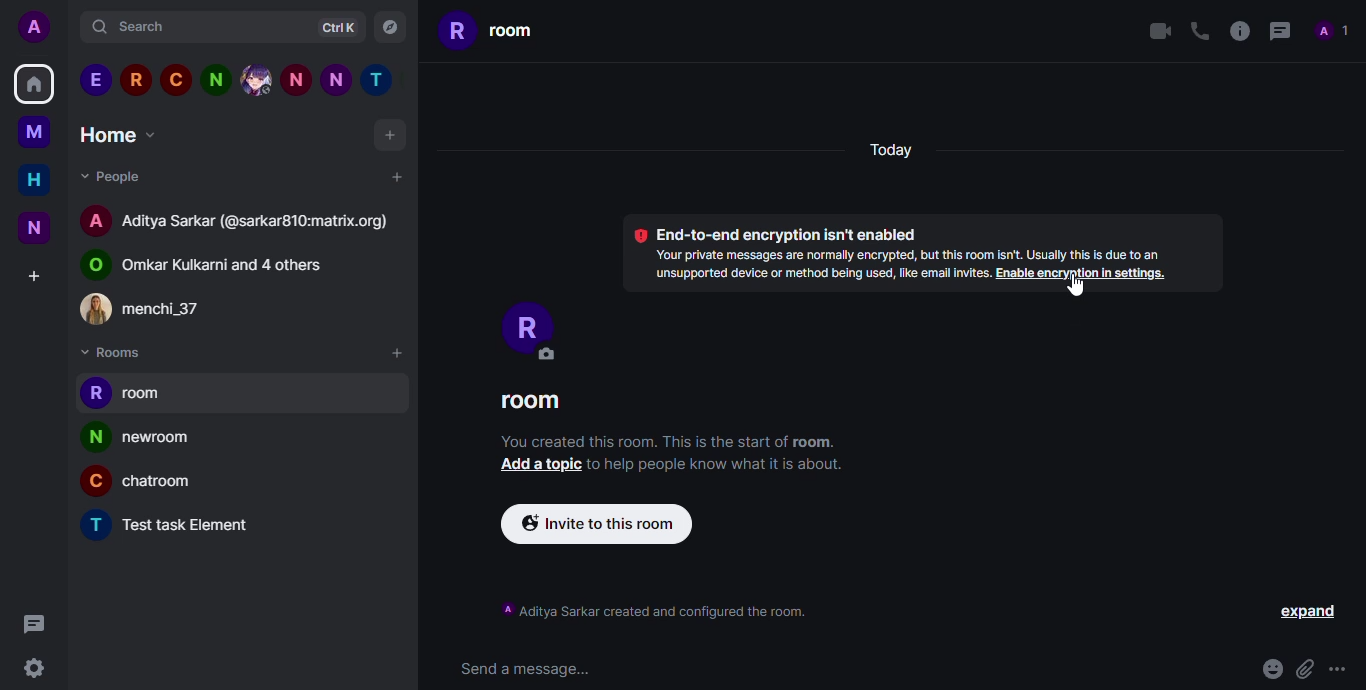 The image size is (1366, 690). I want to click on rooms, so click(113, 353).